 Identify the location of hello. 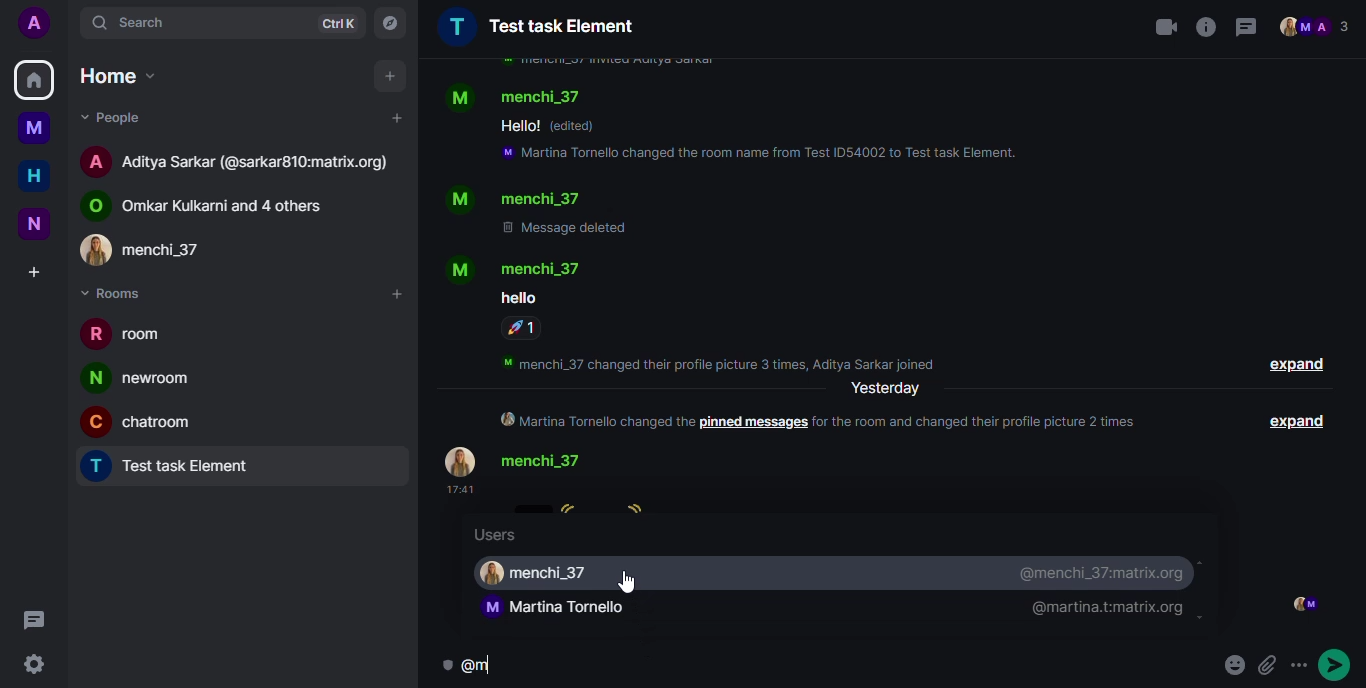
(519, 126).